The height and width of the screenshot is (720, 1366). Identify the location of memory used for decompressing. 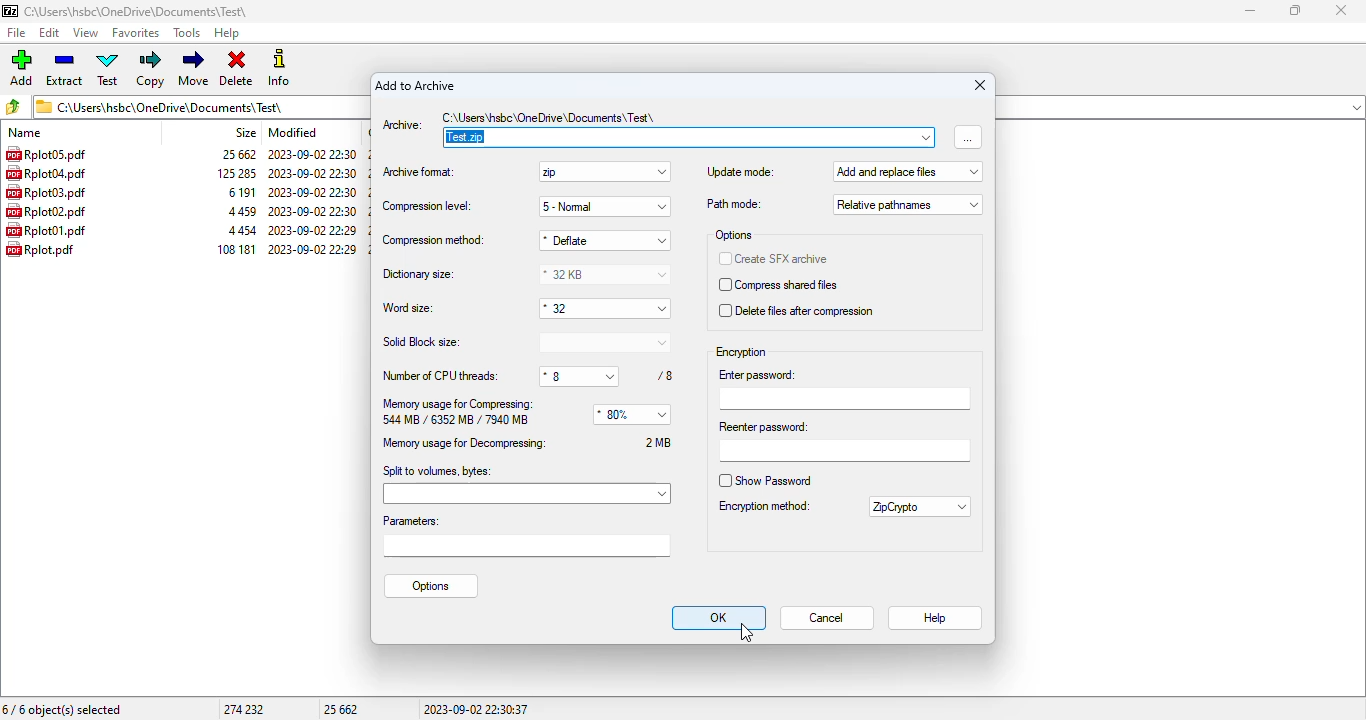
(466, 442).